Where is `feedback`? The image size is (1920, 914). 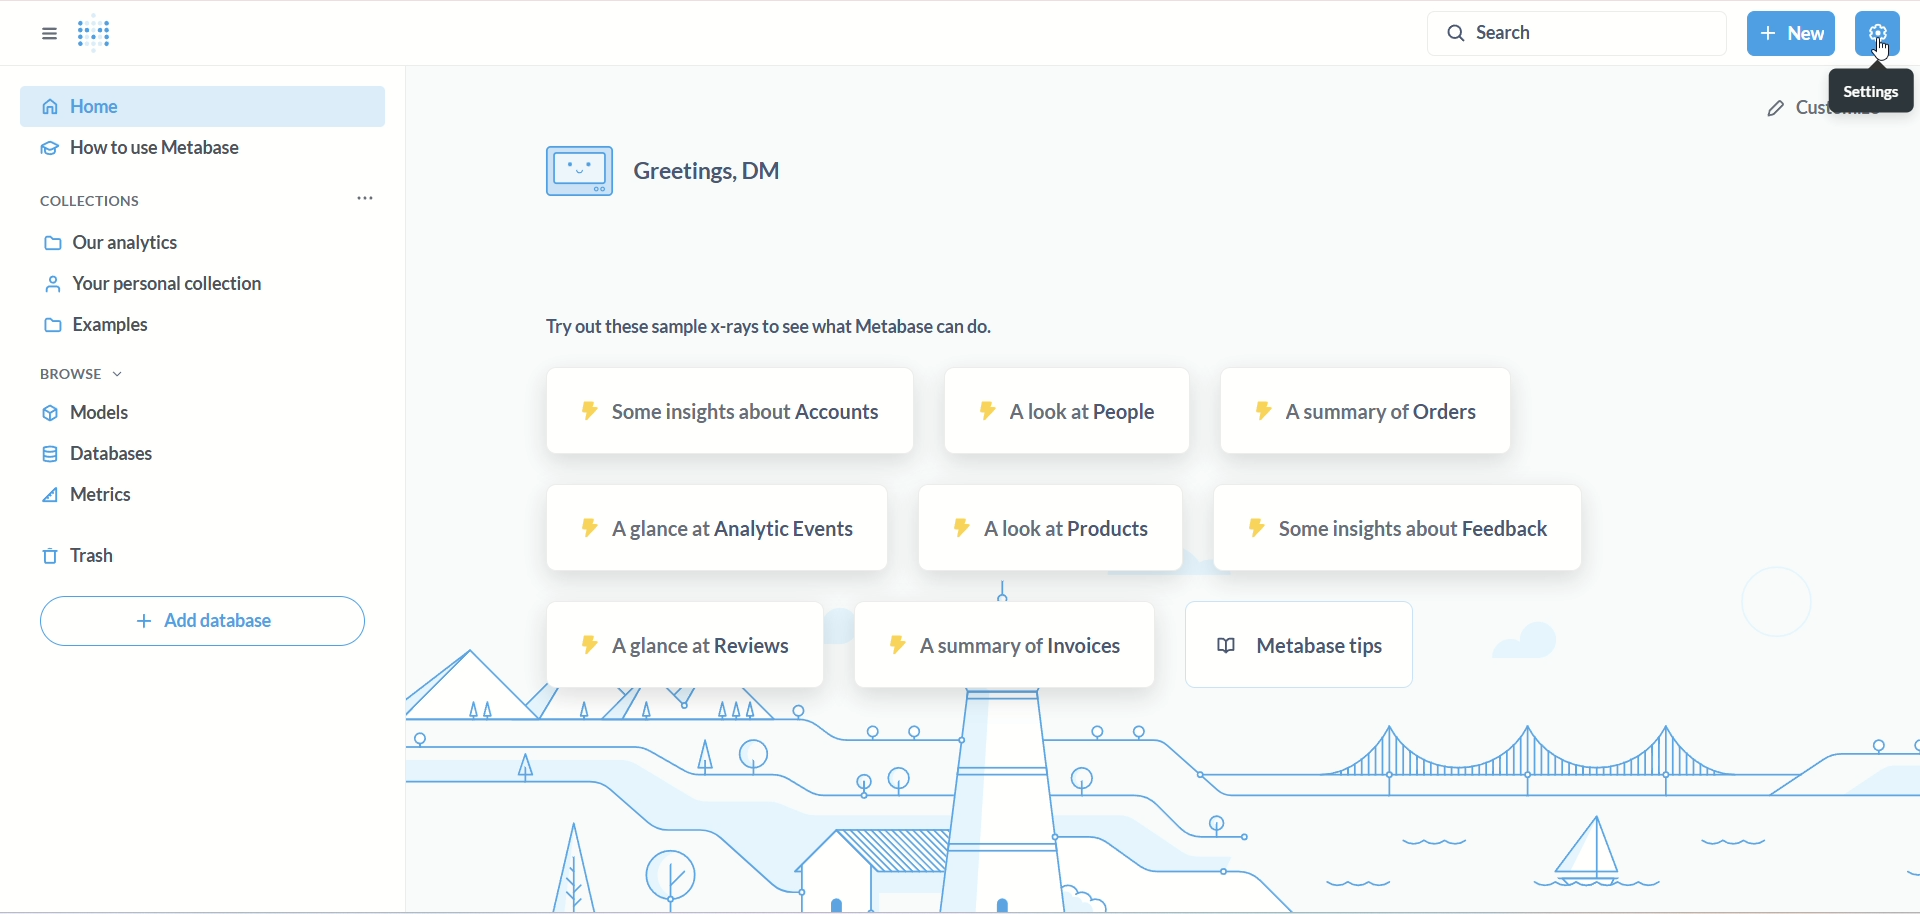 feedback is located at coordinates (1399, 529).